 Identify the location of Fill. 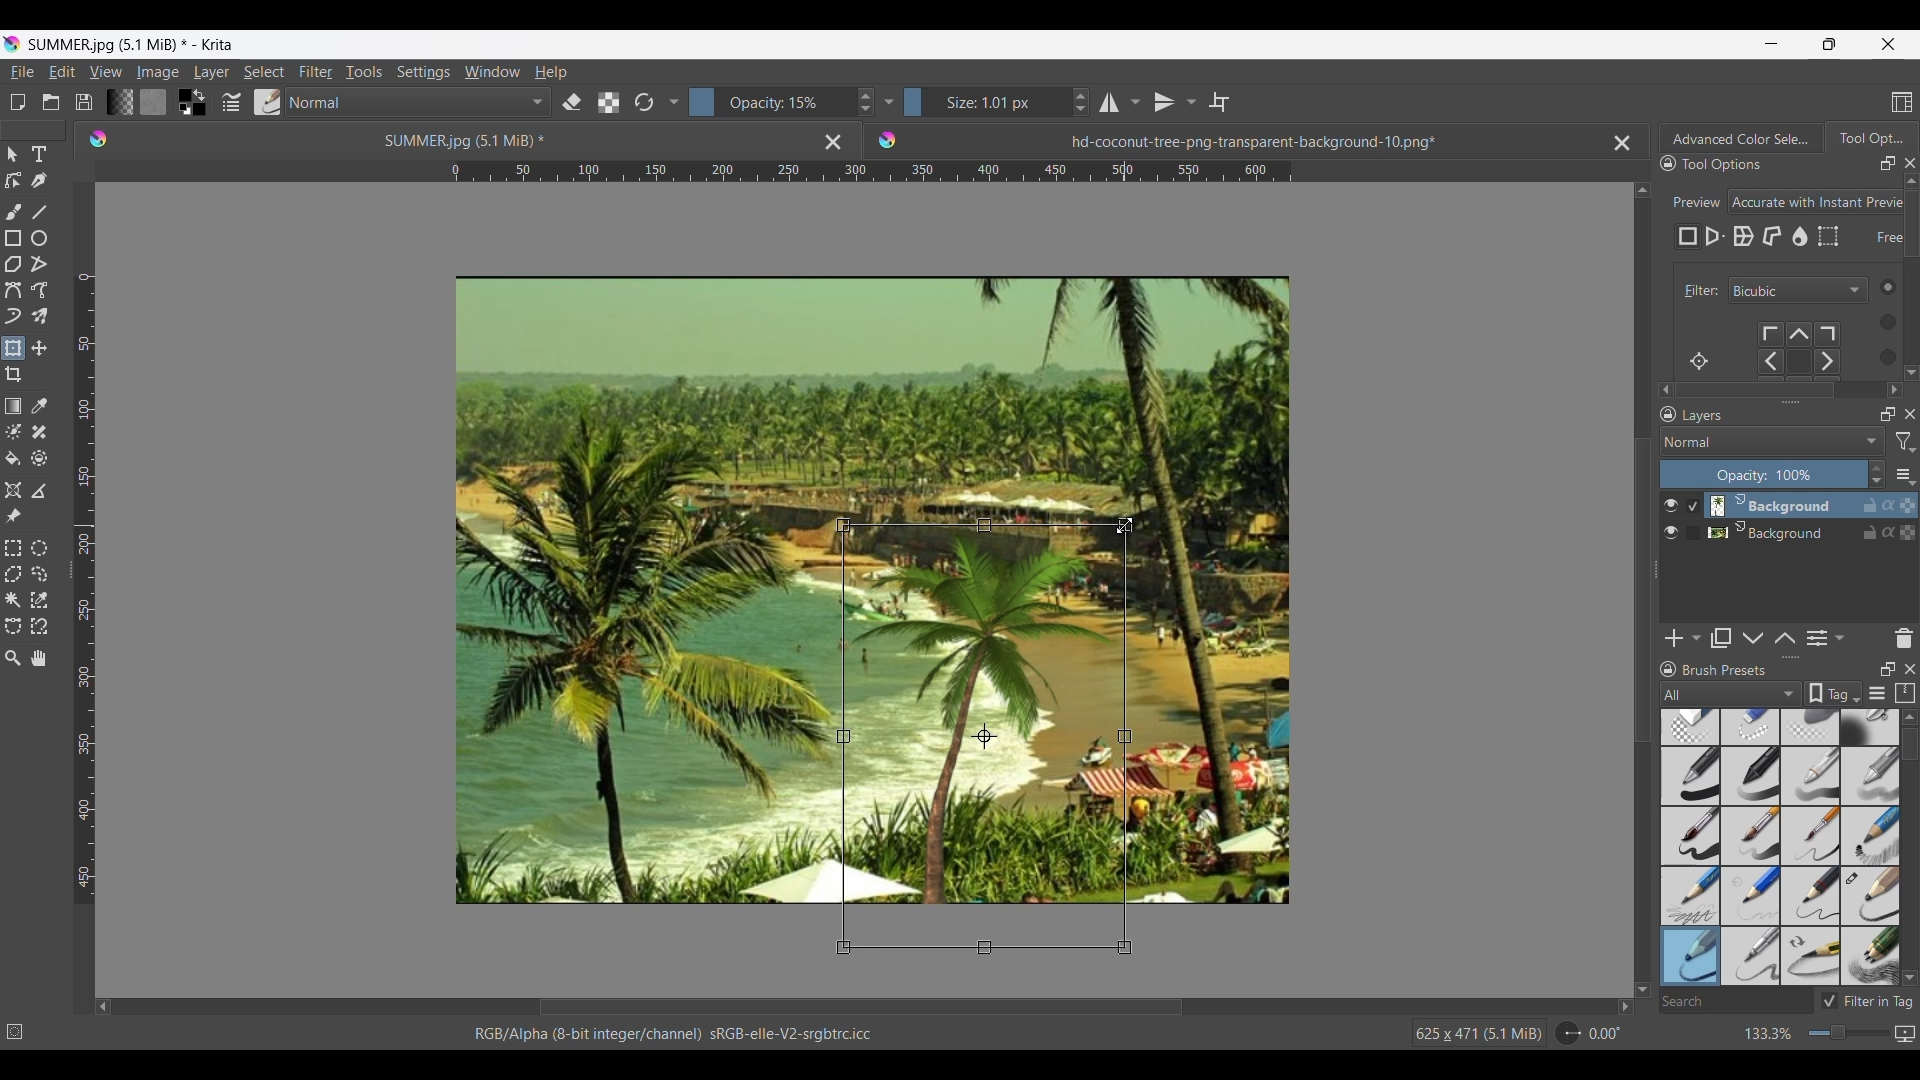
(13, 458).